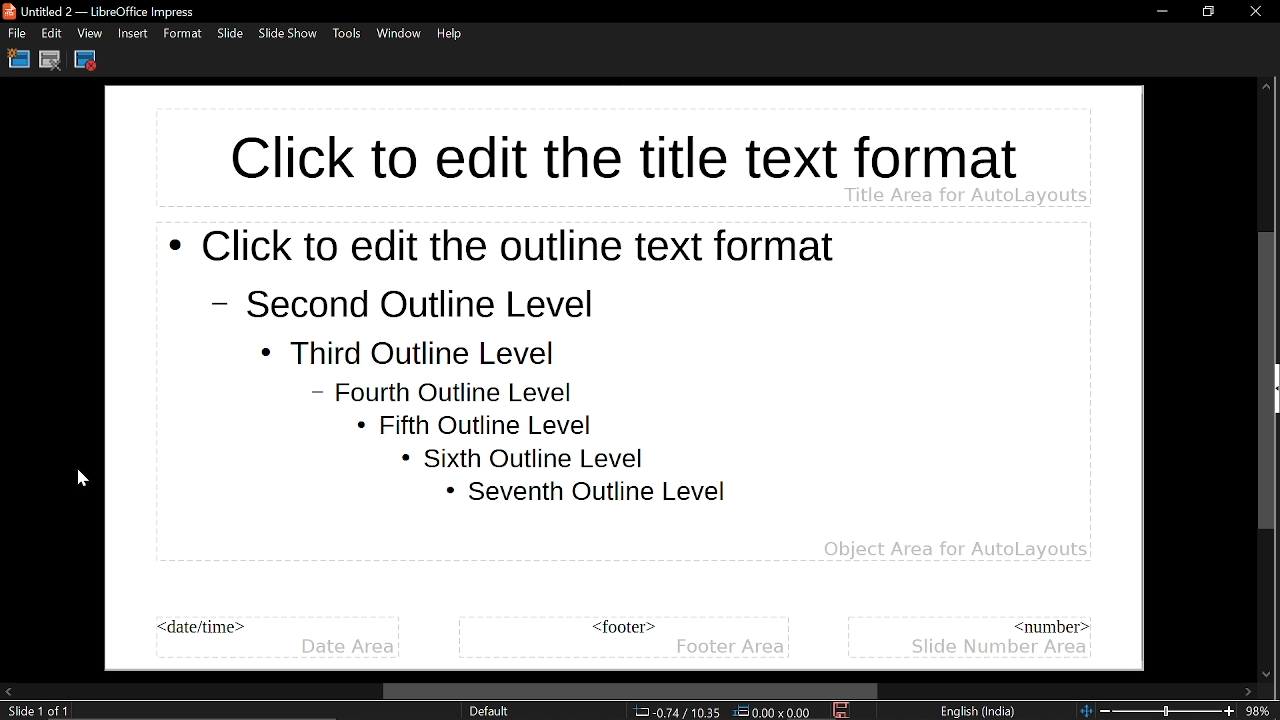 This screenshot has height=720, width=1280. I want to click on Current window, so click(125, 10).